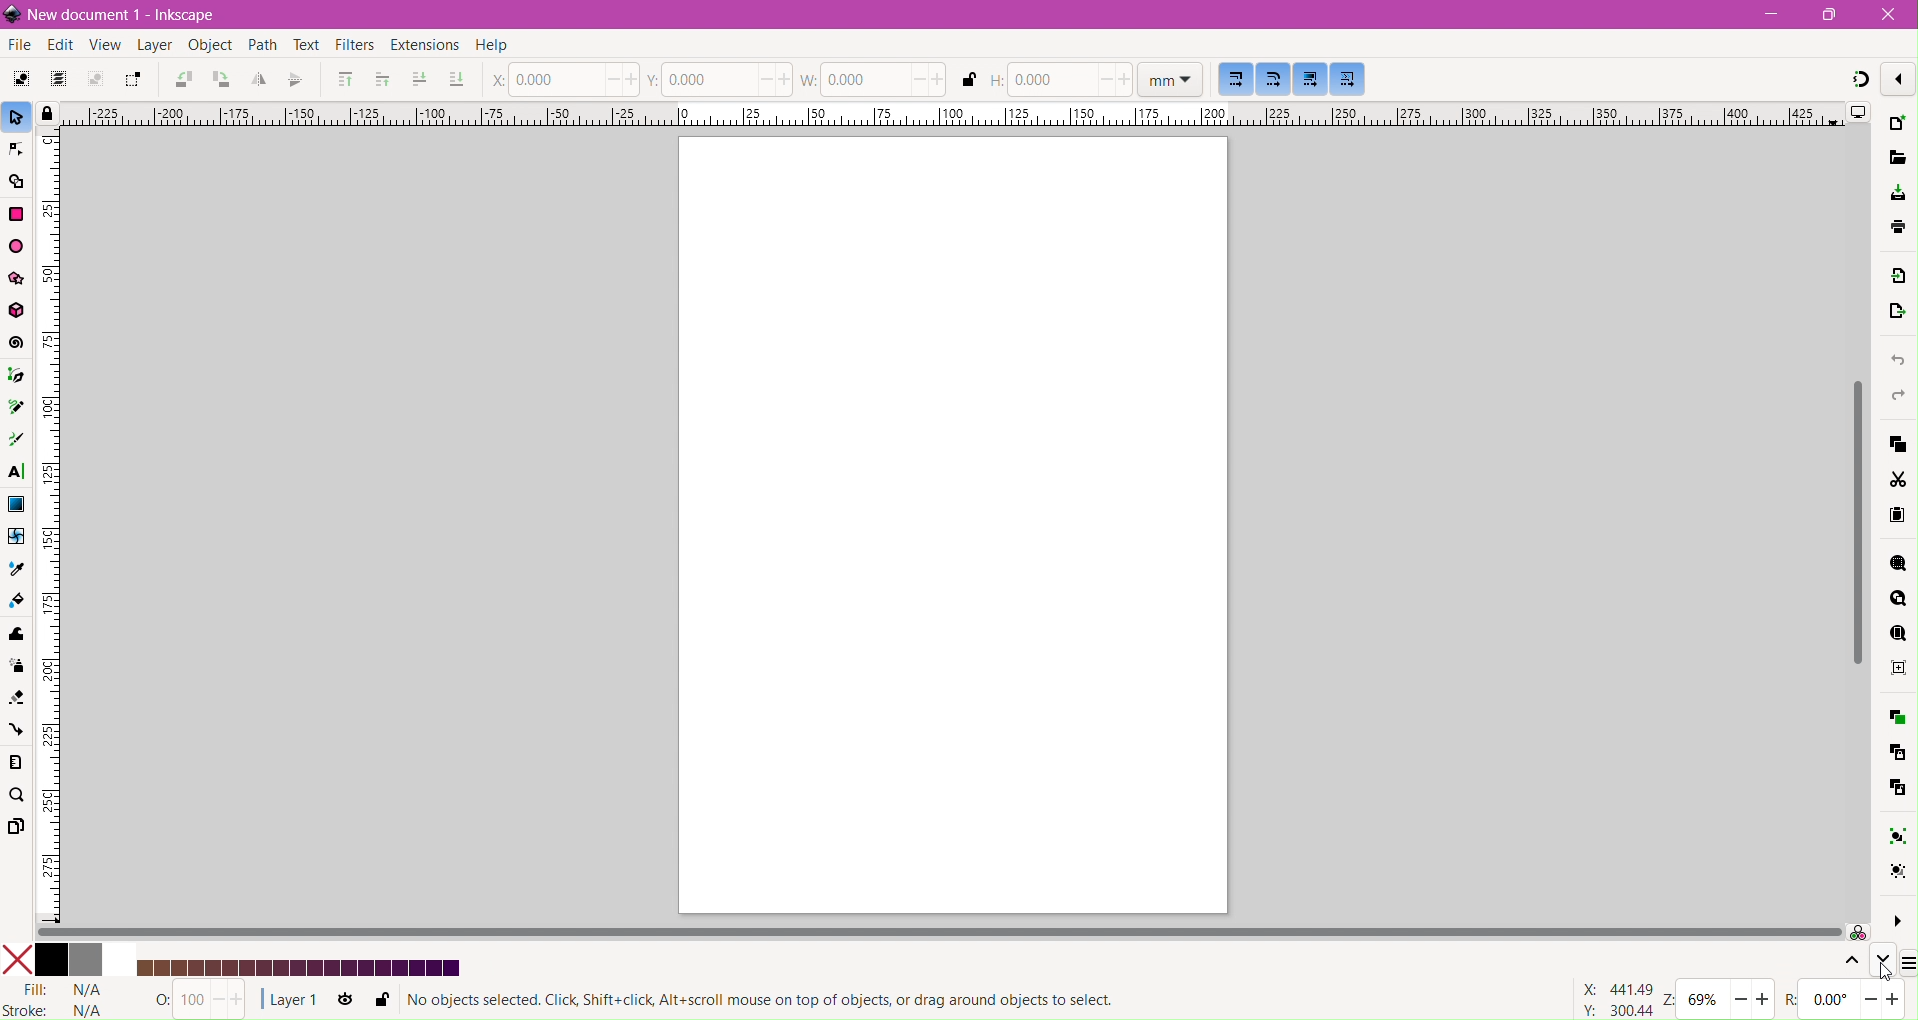  I want to click on cursor, so click(1886, 973).